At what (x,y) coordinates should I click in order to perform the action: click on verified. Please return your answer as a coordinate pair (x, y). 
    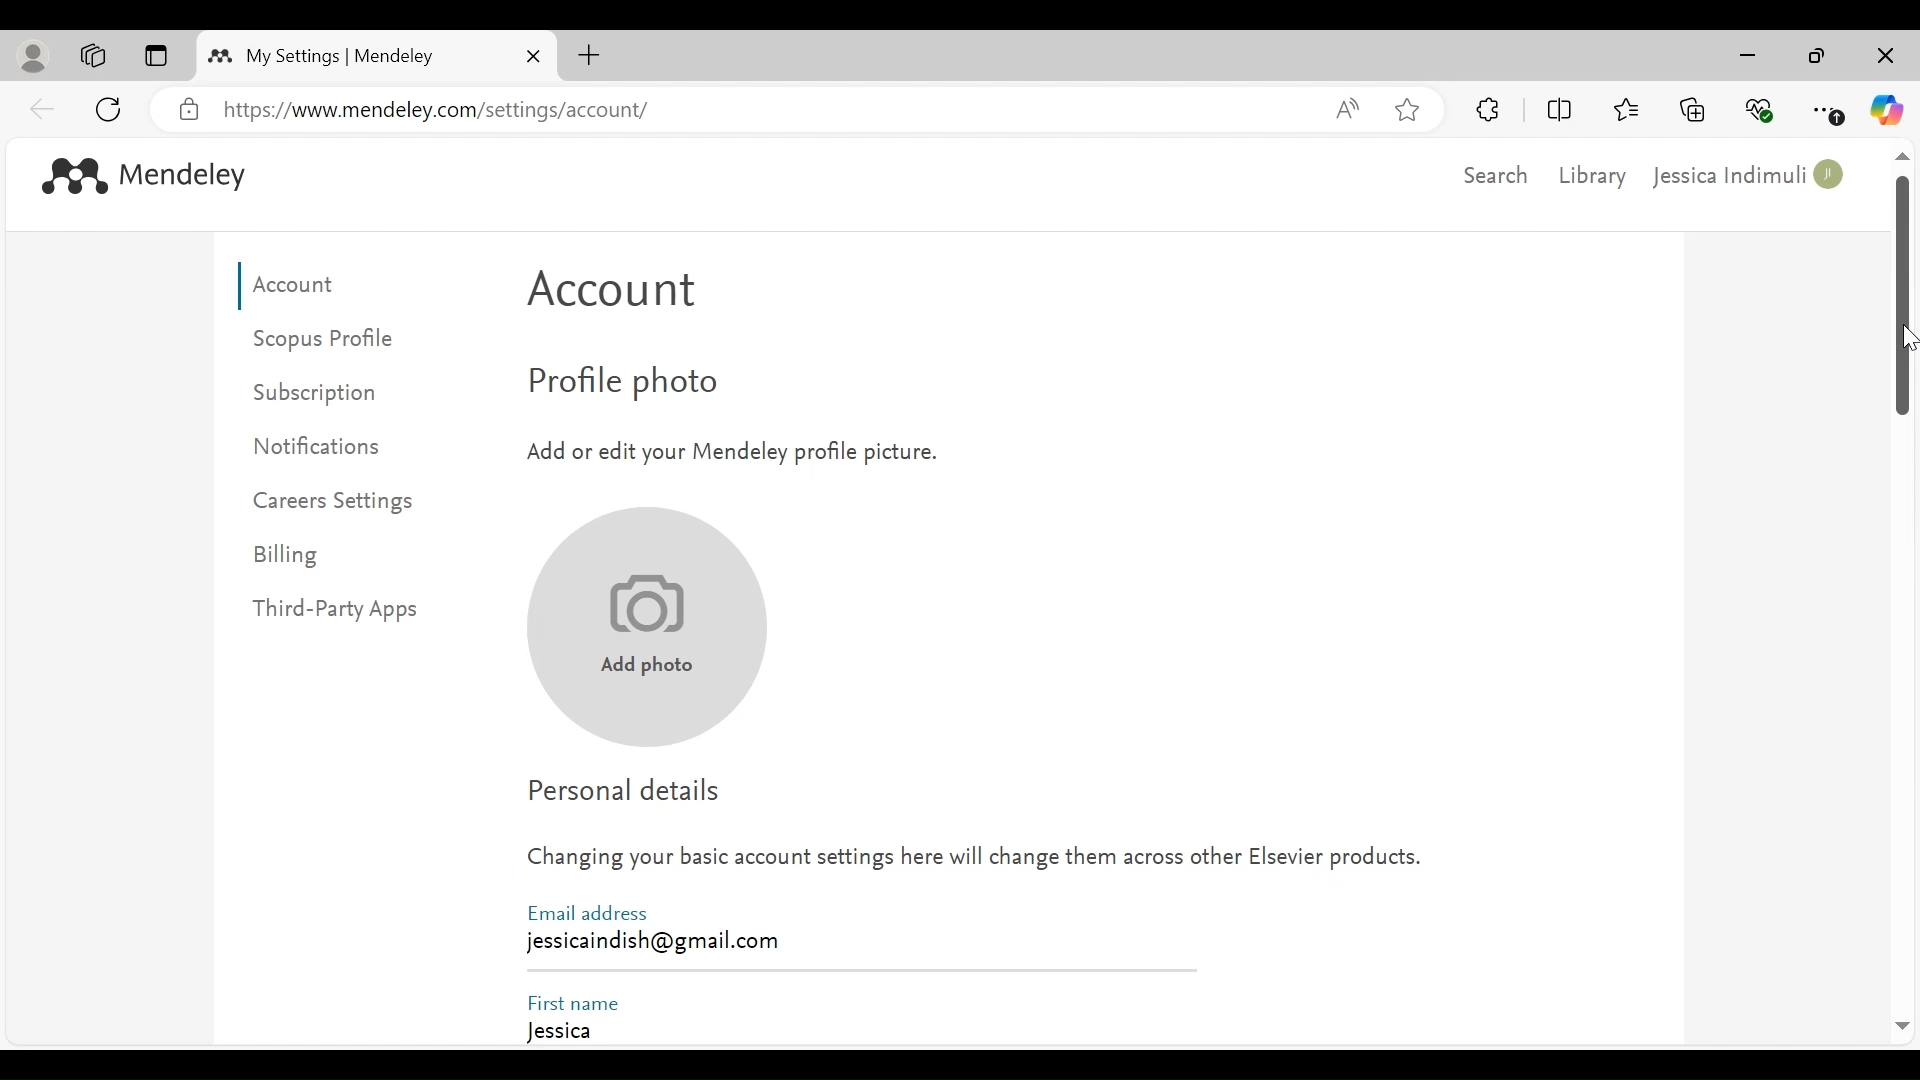
    Looking at the image, I should click on (190, 110).